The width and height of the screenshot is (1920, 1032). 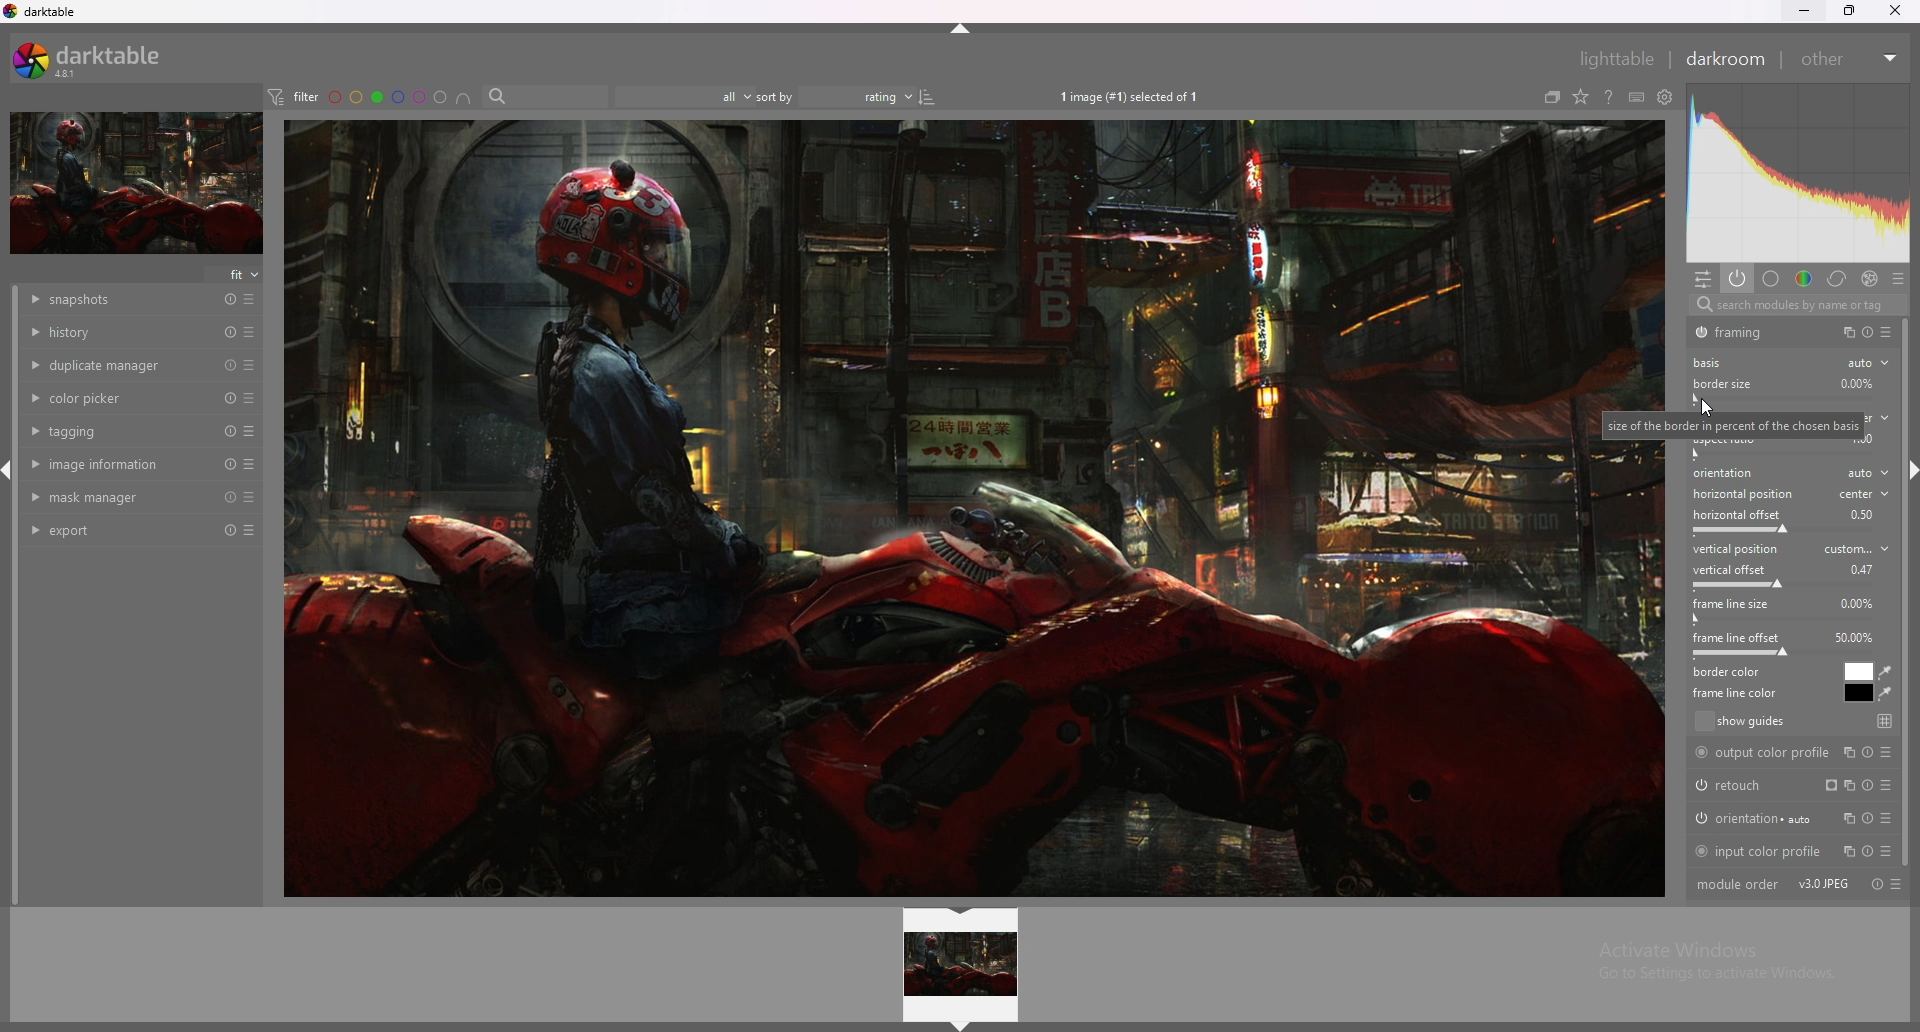 What do you see at coordinates (1866, 363) in the screenshot?
I see `auto` at bounding box center [1866, 363].